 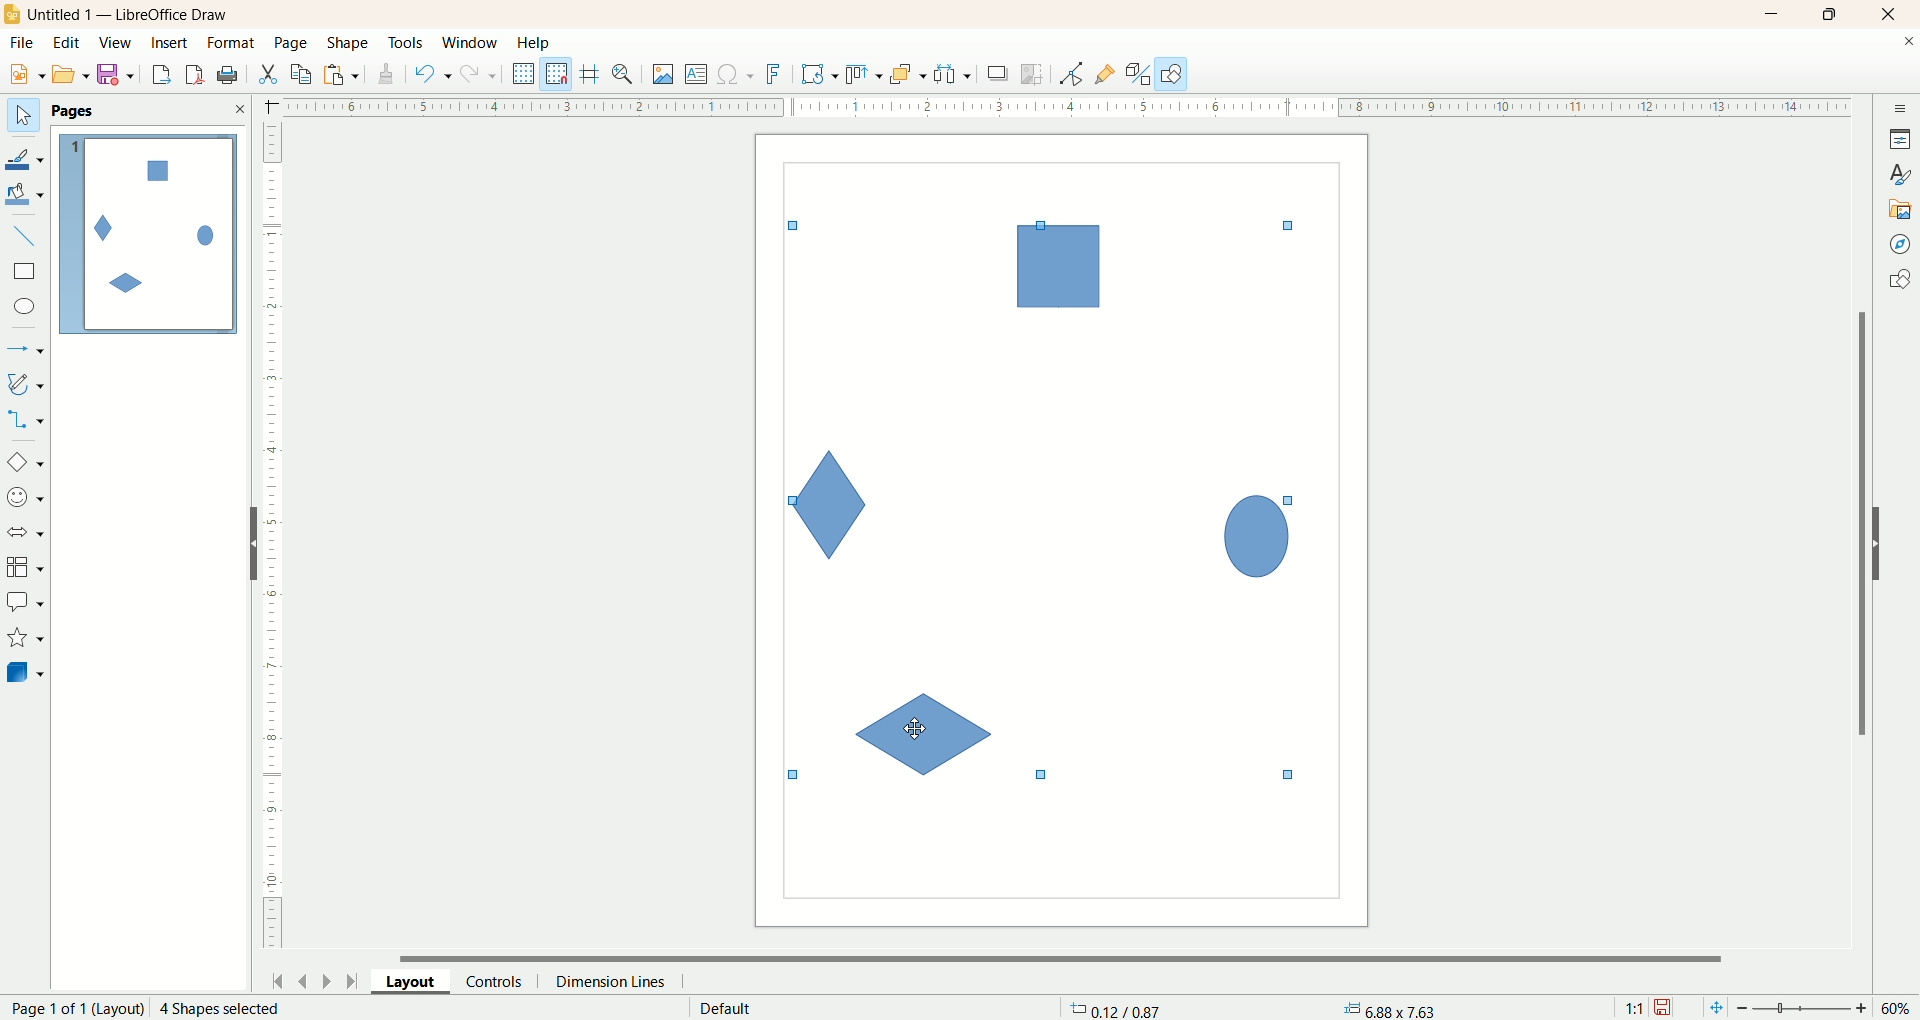 I want to click on helplines, so click(x=593, y=74).